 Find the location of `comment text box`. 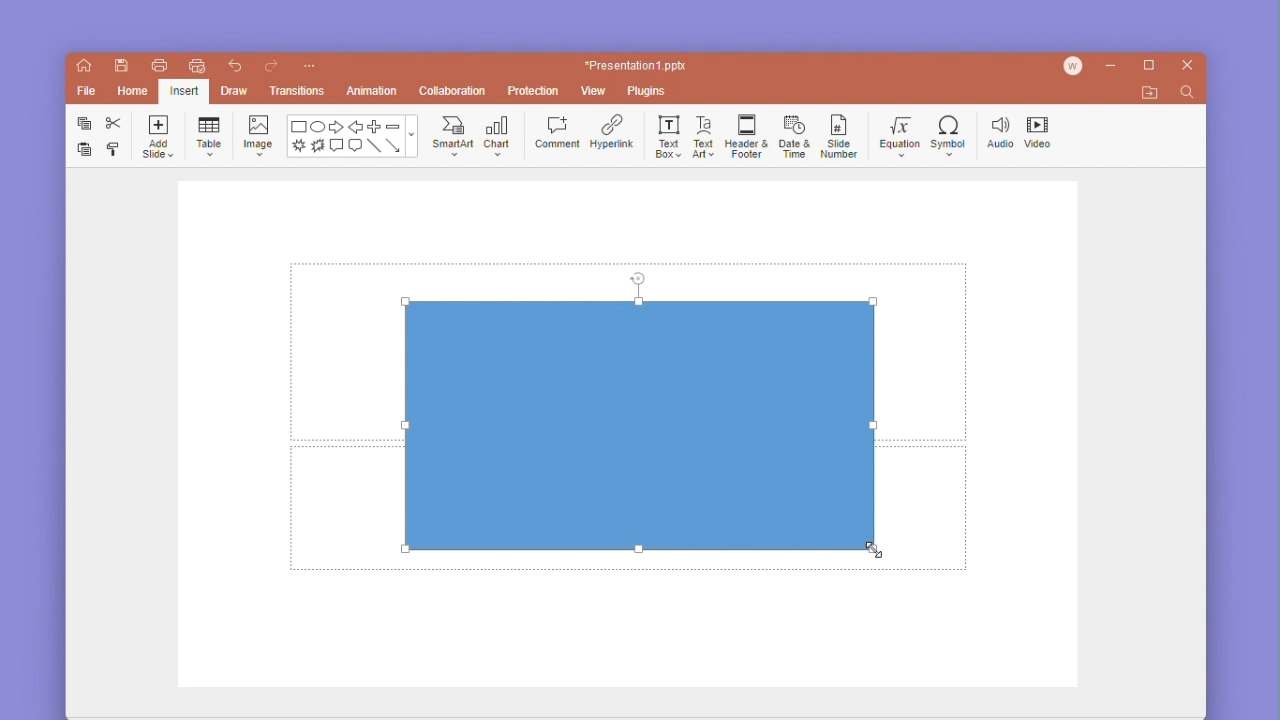

comment text box is located at coordinates (336, 146).